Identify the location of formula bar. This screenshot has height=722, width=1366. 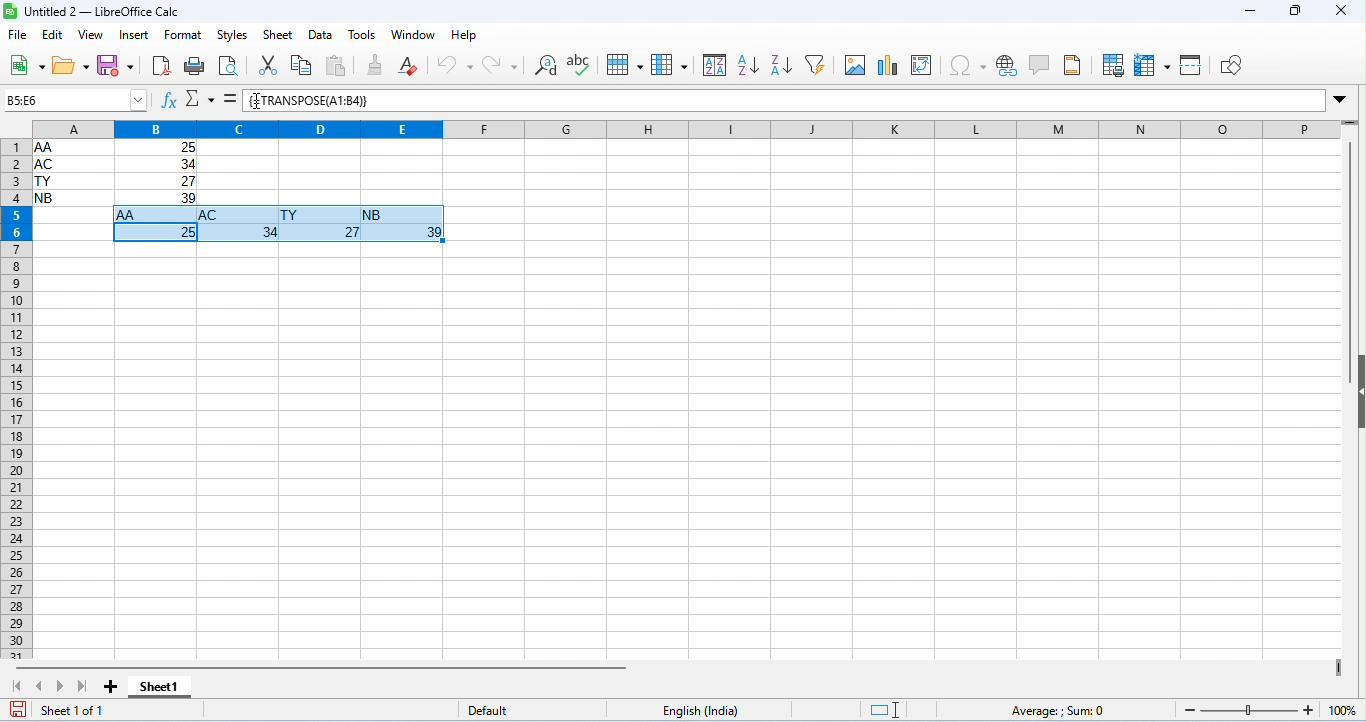
(846, 102).